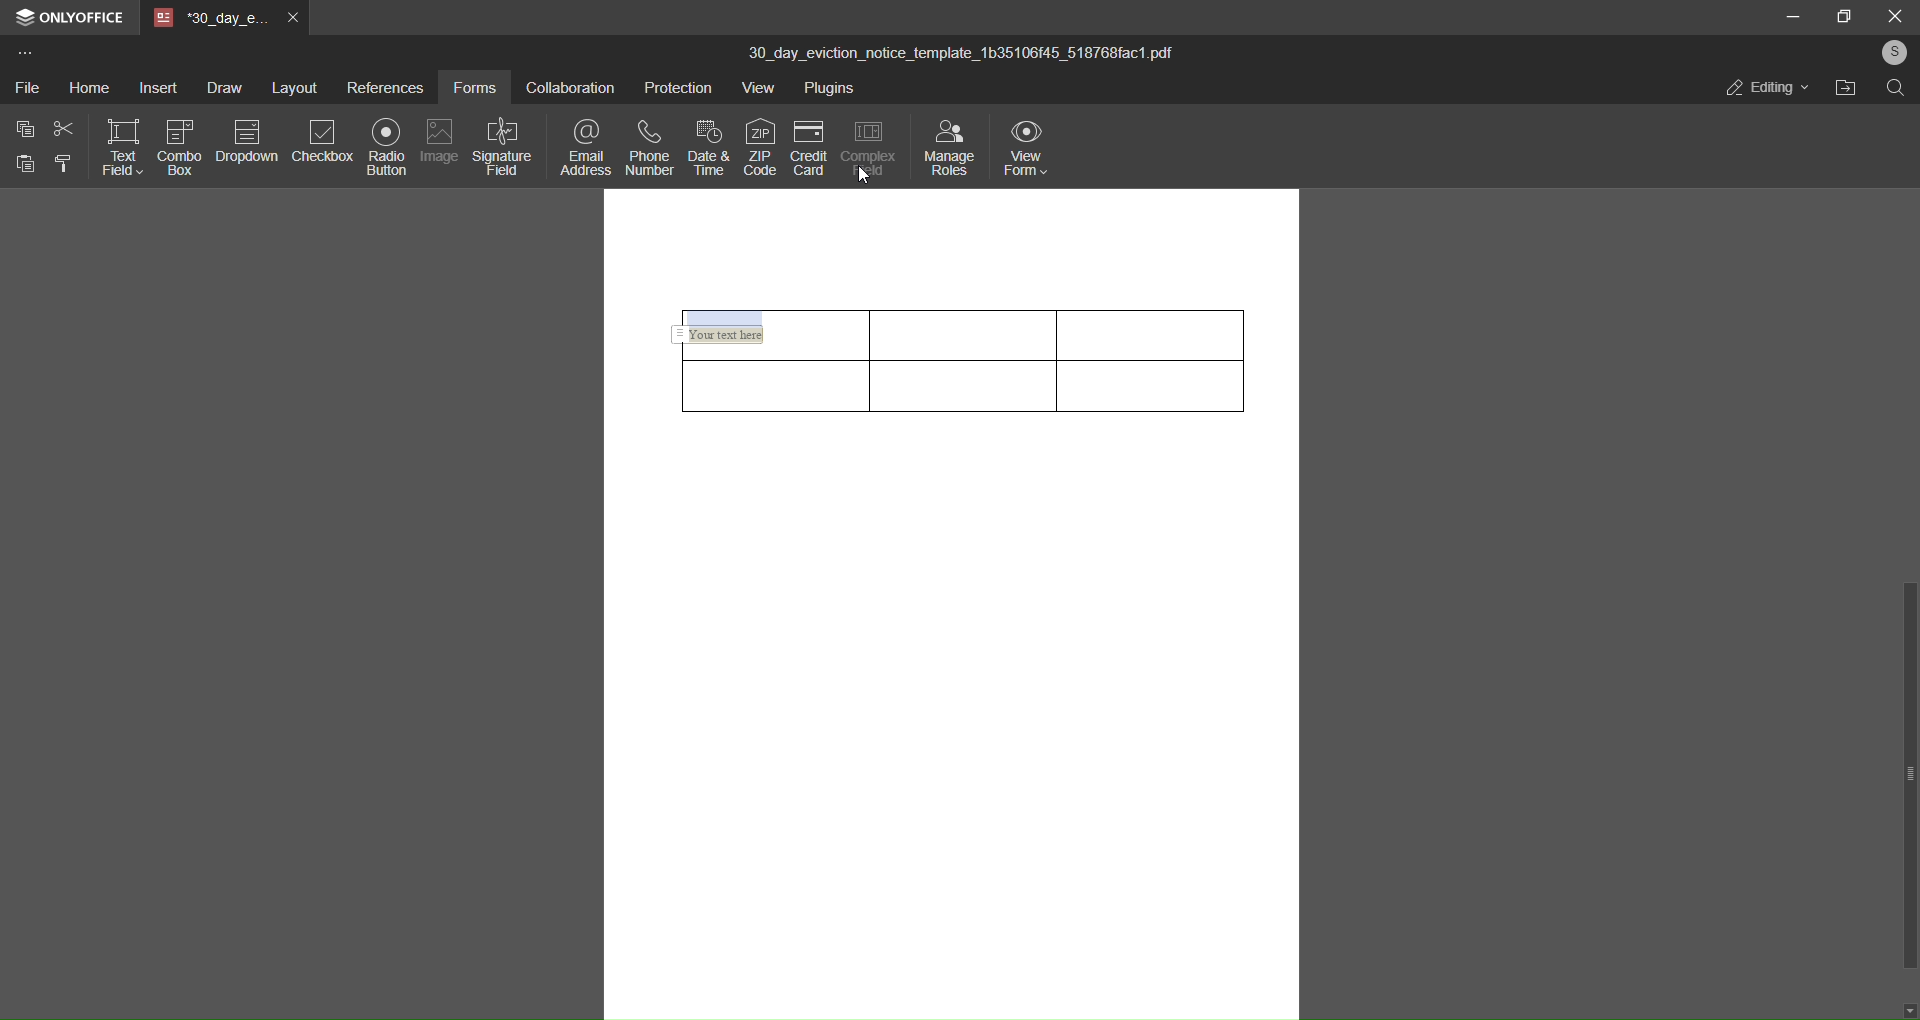 The image size is (1920, 1020). What do you see at coordinates (1842, 89) in the screenshot?
I see `open file location` at bounding box center [1842, 89].